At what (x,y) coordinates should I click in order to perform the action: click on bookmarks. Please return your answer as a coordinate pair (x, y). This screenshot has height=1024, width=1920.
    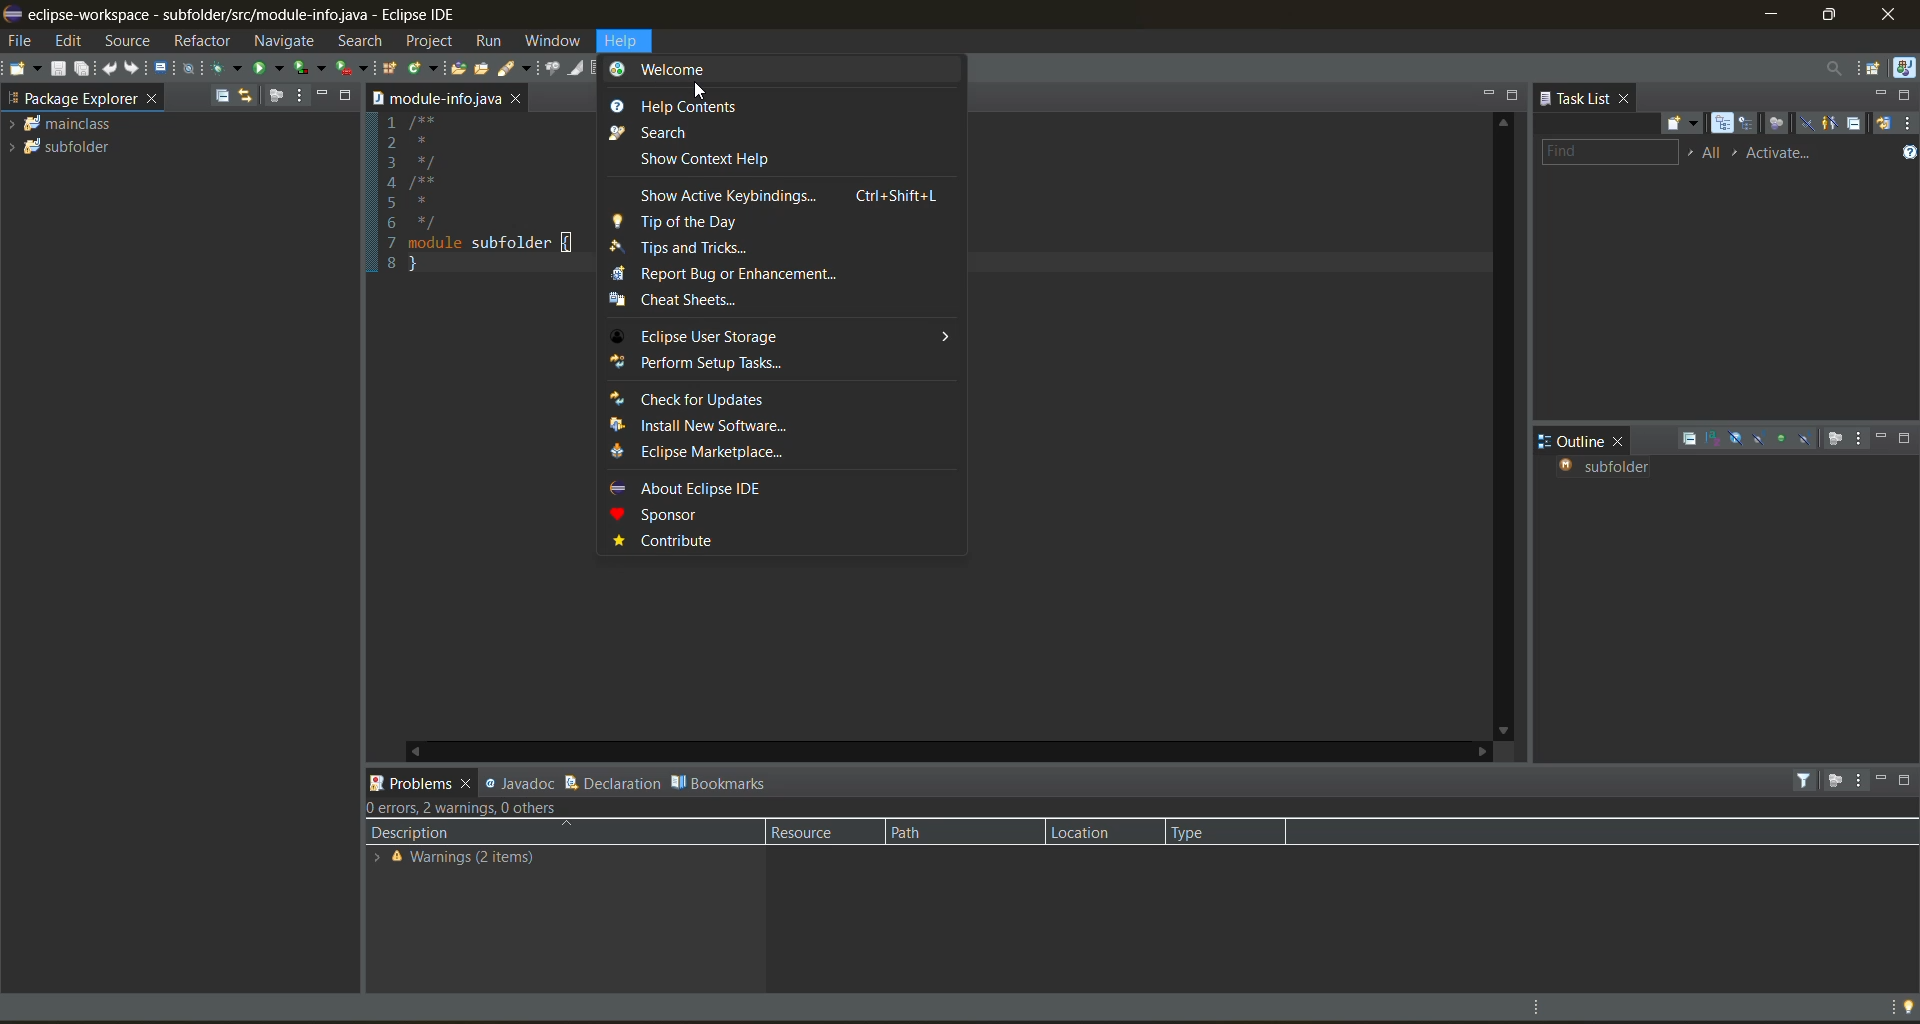
    Looking at the image, I should click on (724, 782).